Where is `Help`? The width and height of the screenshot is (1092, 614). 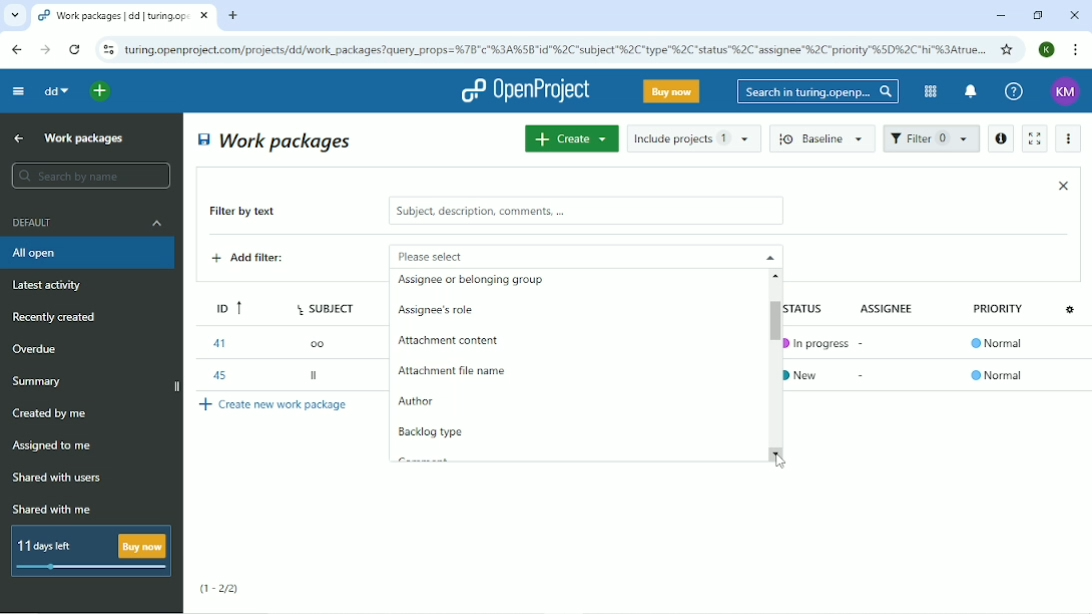 Help is located at coordinates (1014, 92).